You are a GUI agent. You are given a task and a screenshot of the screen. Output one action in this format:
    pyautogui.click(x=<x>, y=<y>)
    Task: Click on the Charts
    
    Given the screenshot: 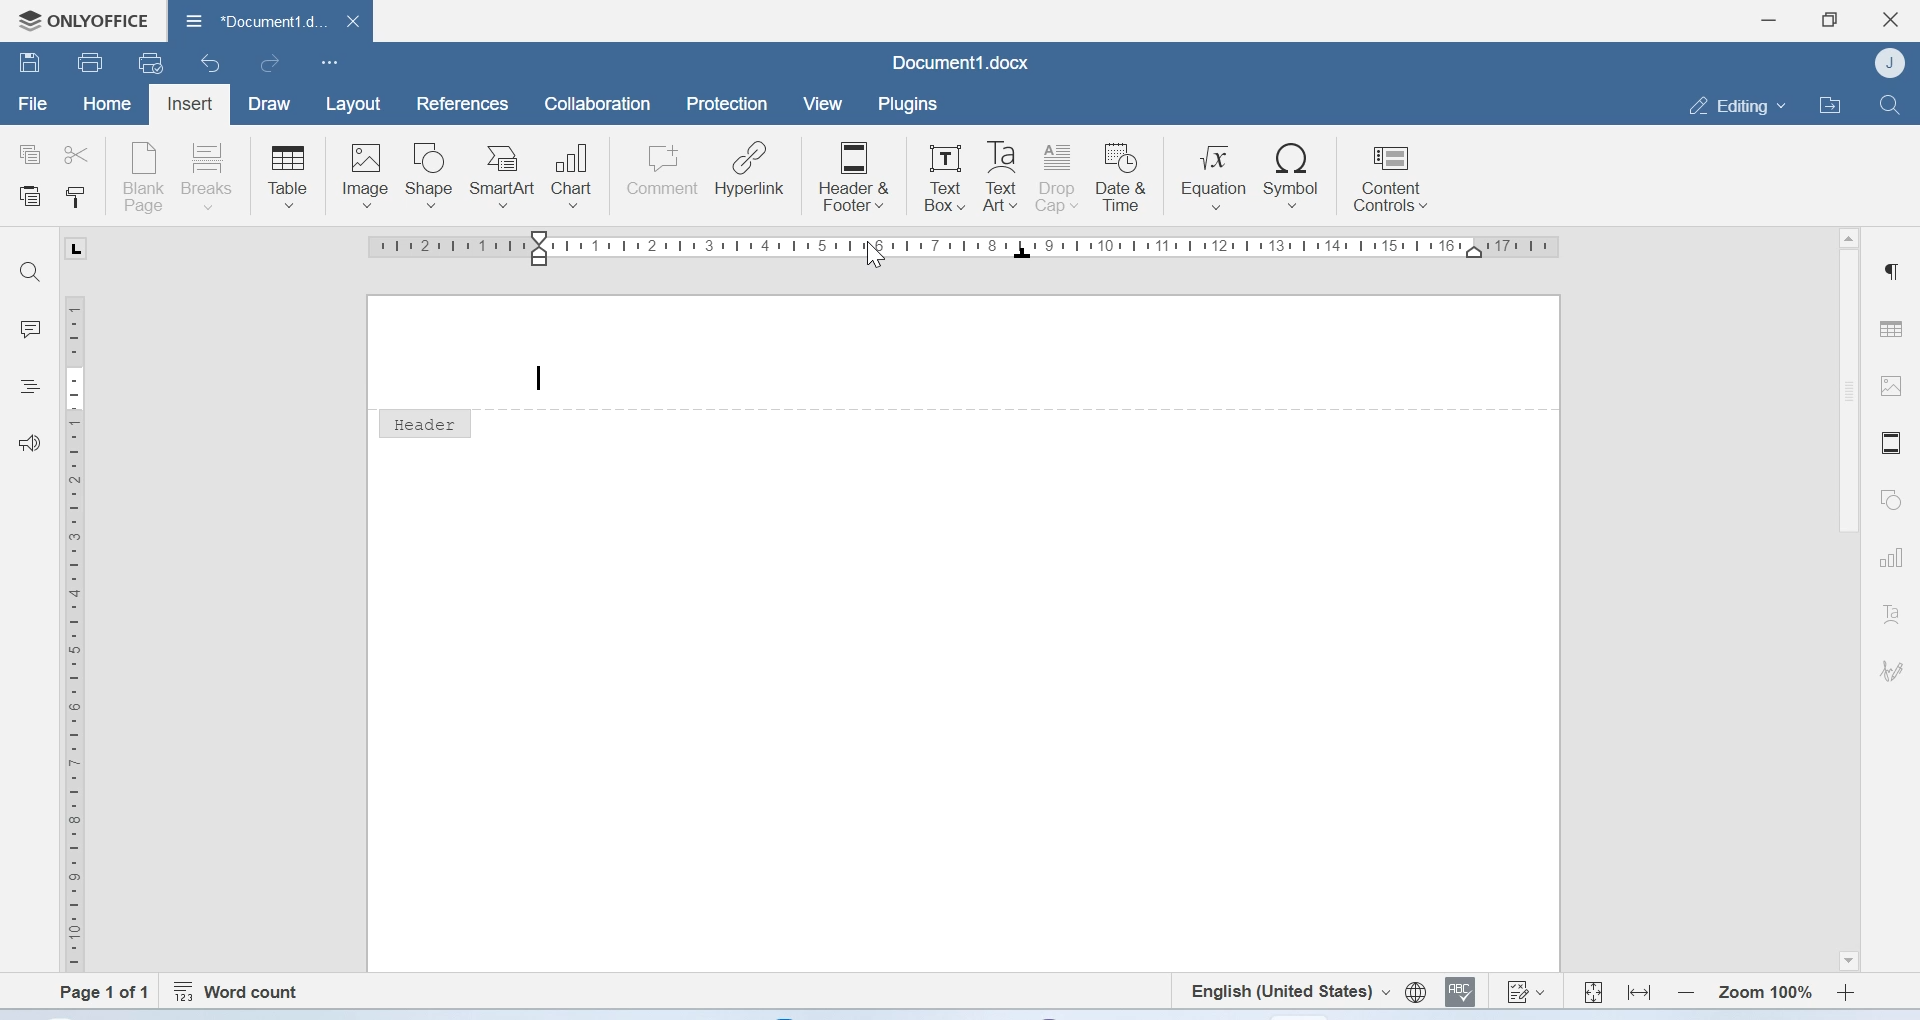 What is the action you would take?
    pyautogui.click(x=1890, y=559)
    